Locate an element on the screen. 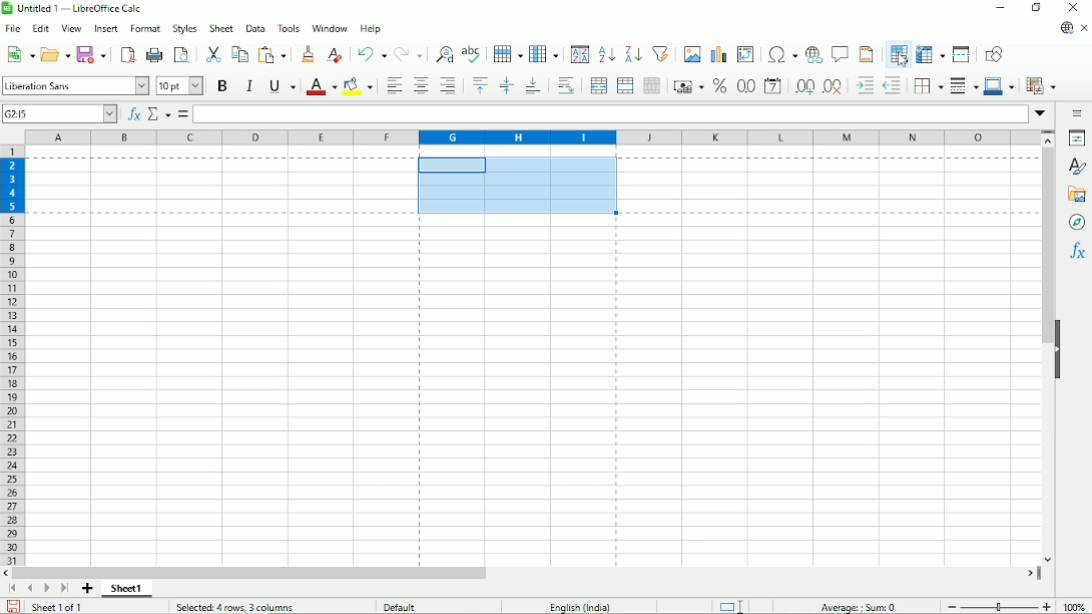  Gallery is located at coordinates (1077, 195).